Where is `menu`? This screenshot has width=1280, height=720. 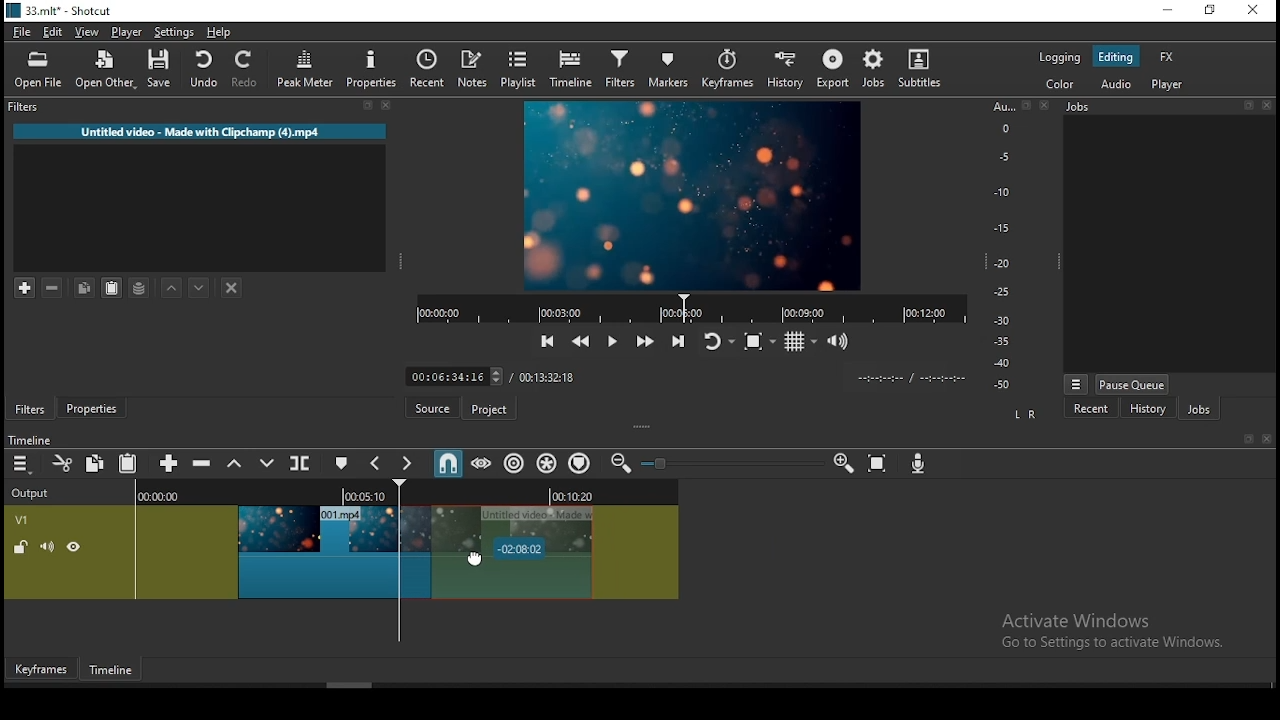 menu is located at coordinates (21, 464).